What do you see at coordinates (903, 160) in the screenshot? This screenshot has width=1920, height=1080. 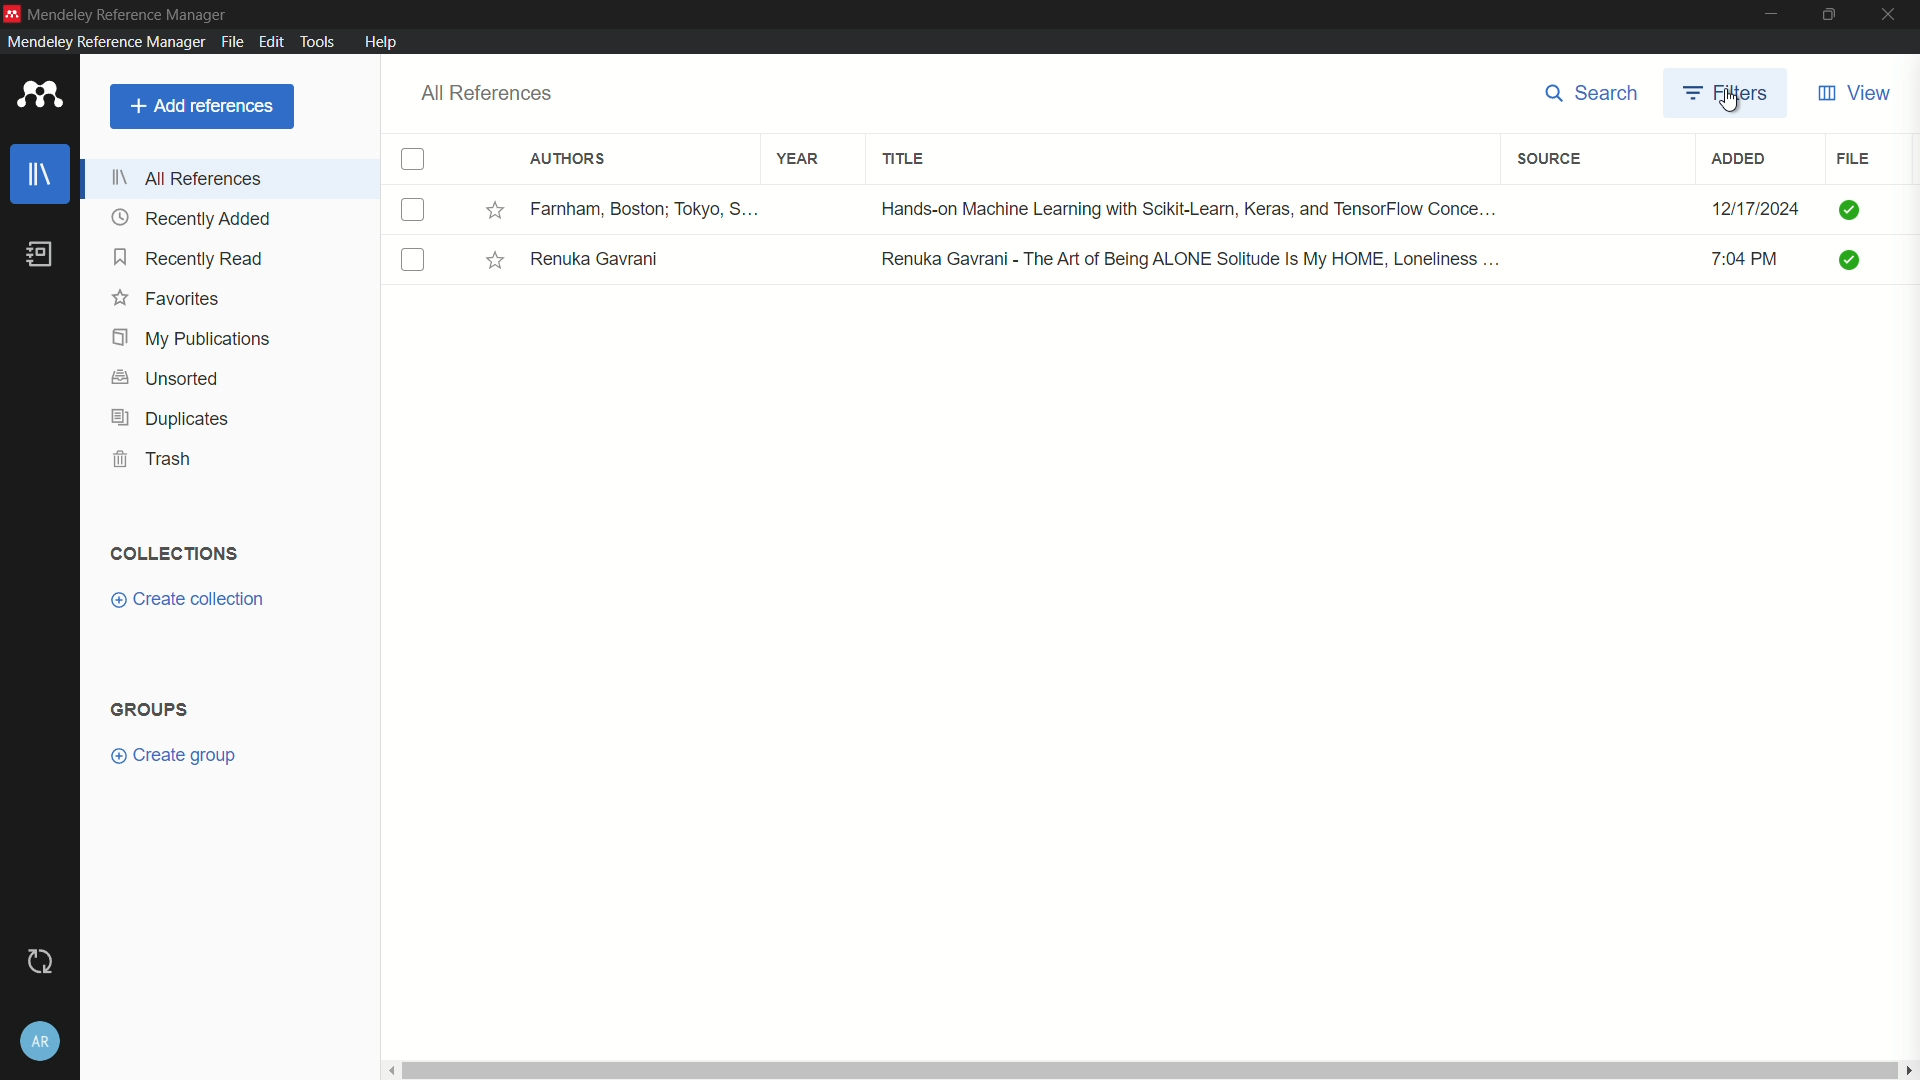 I see `title` at bounding box center [903, 160].